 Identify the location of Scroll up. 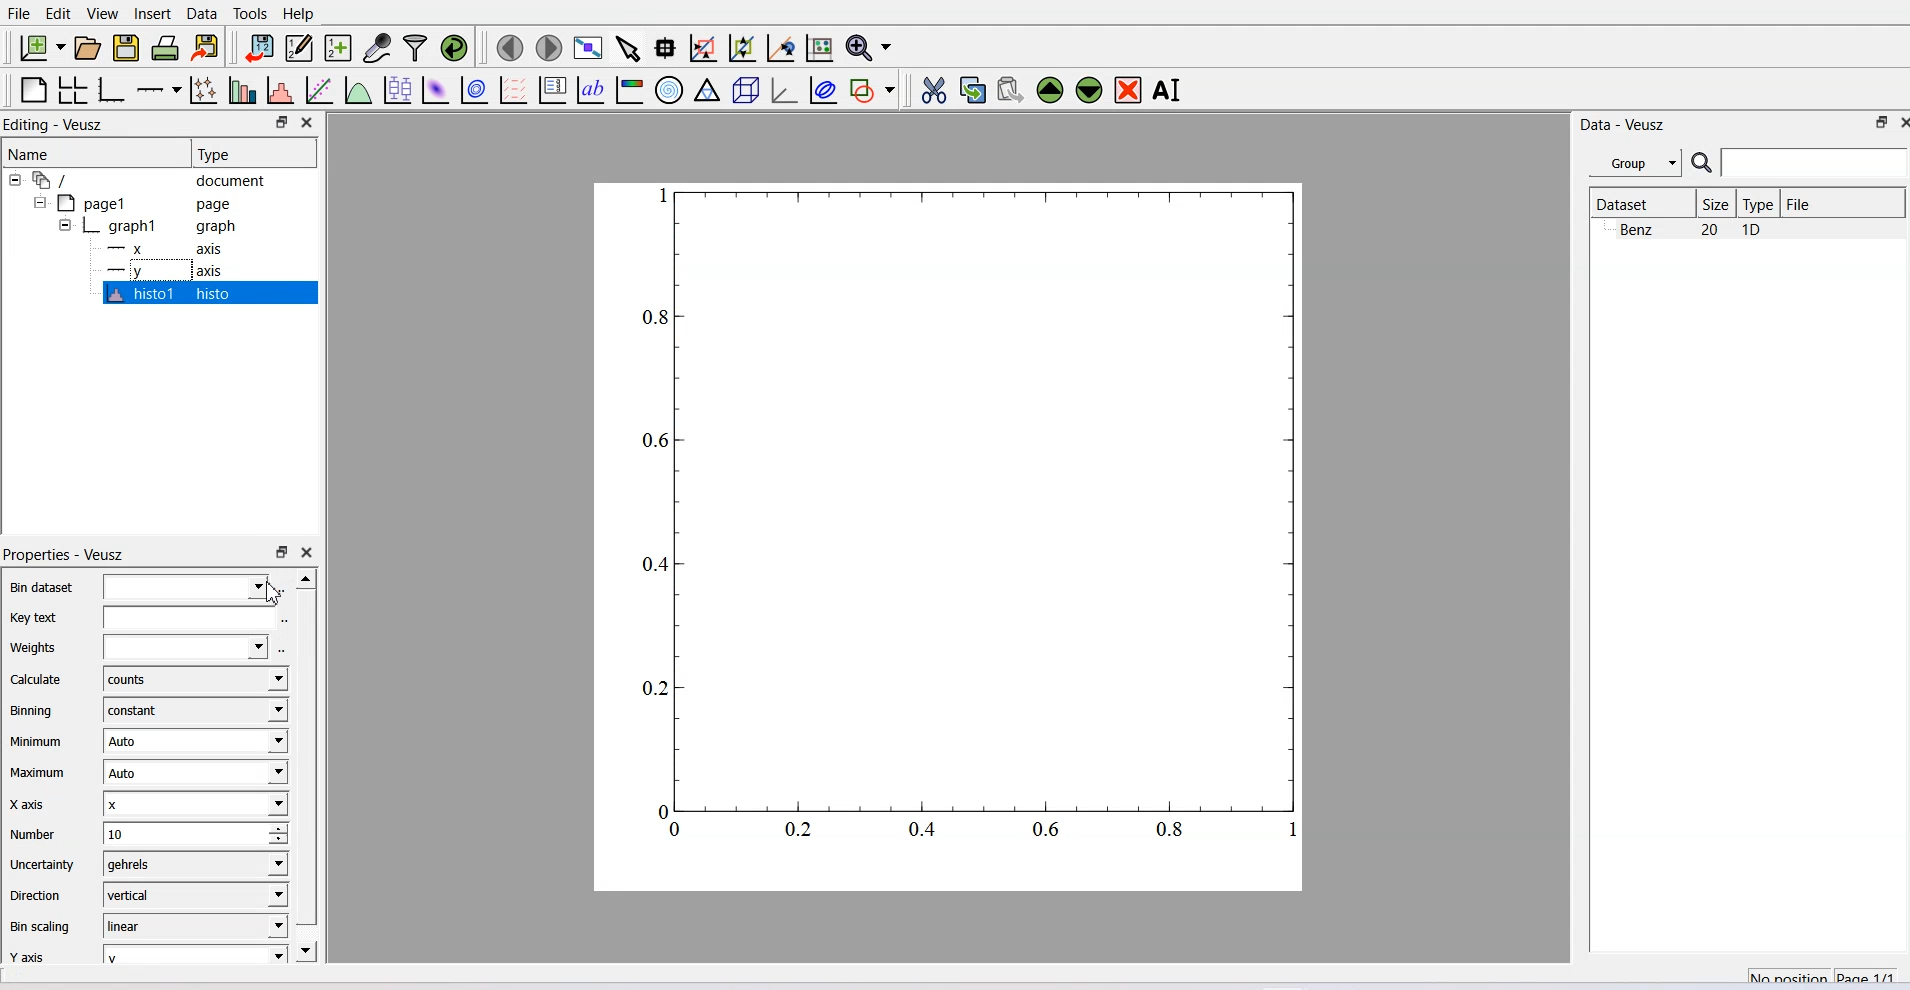
(305, 578).